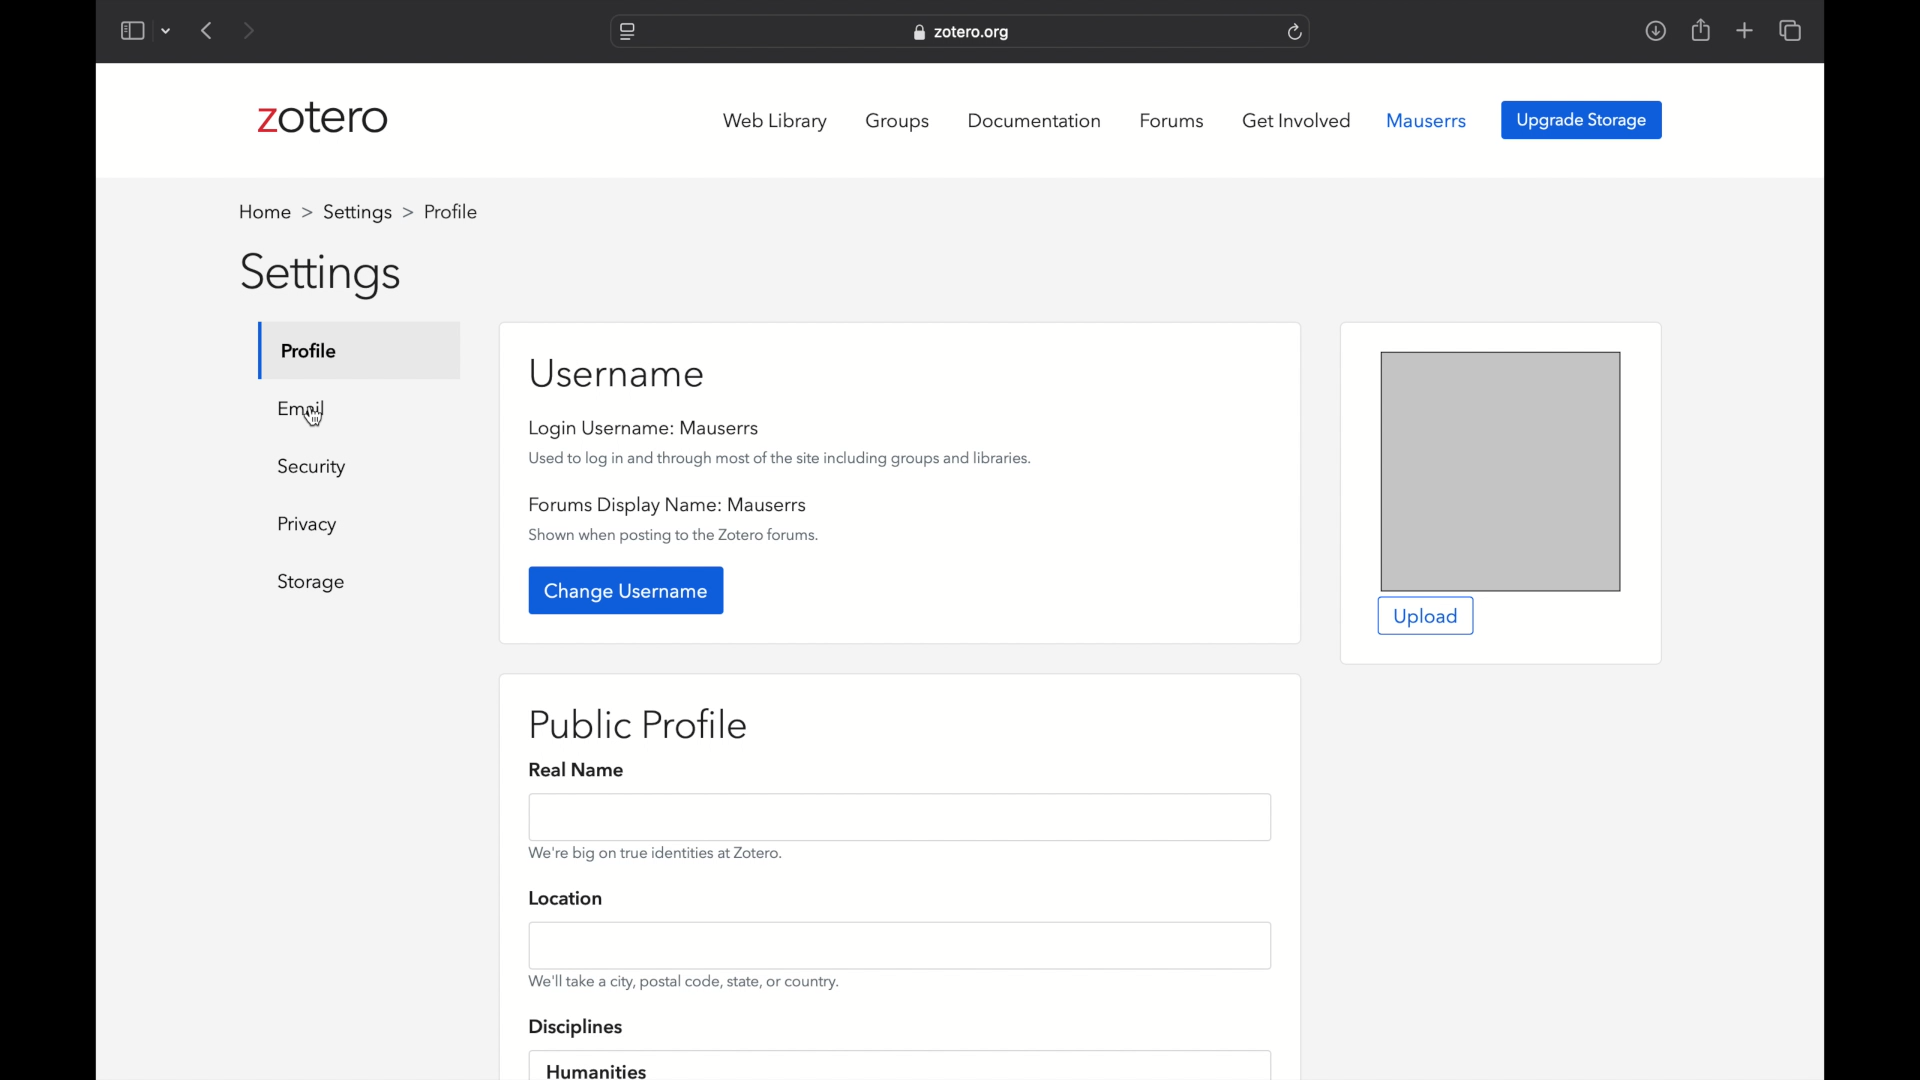  What do you see at coordinates (1296, 121) in the screenshot?
I see `get involved` at bounding box center [1296, 121].